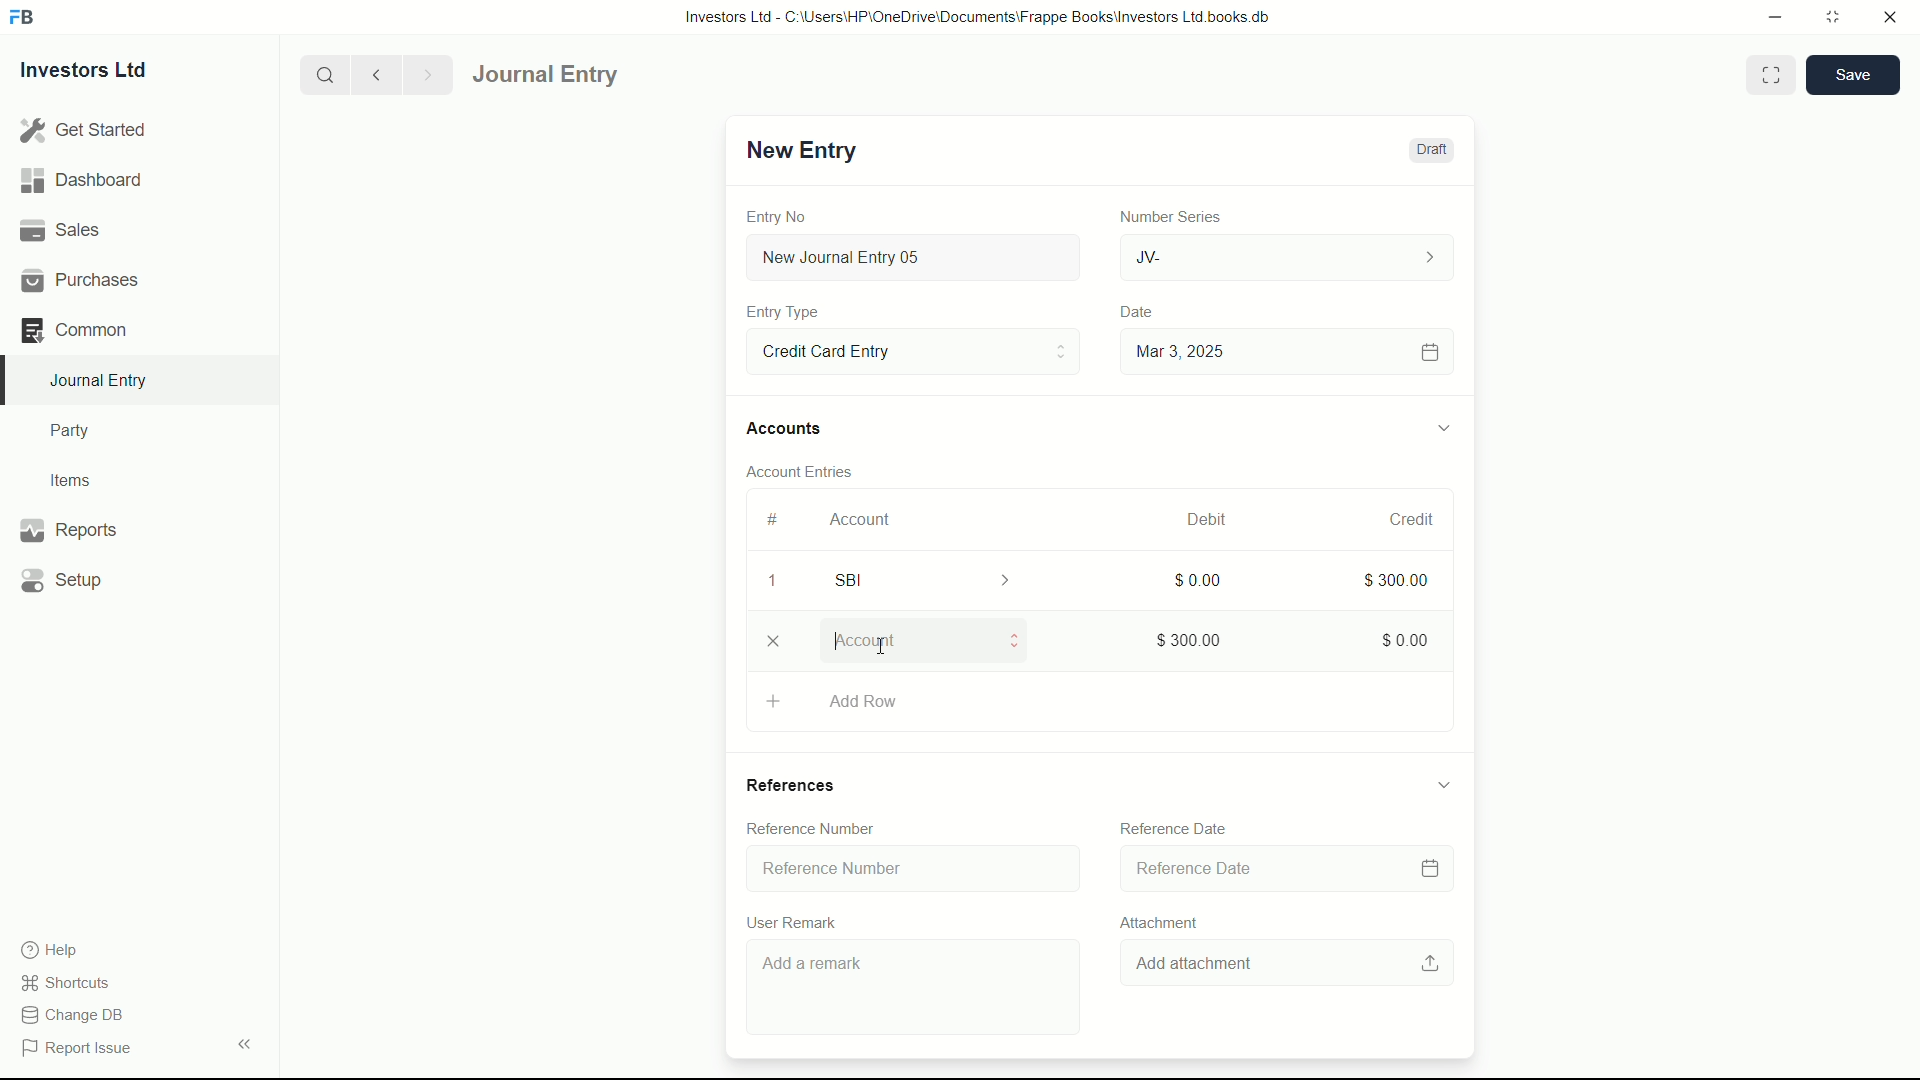  What do you see at coordinates (1198, 520) in the screenshot?
I see `Debit` at bounding box center [1198, 520].